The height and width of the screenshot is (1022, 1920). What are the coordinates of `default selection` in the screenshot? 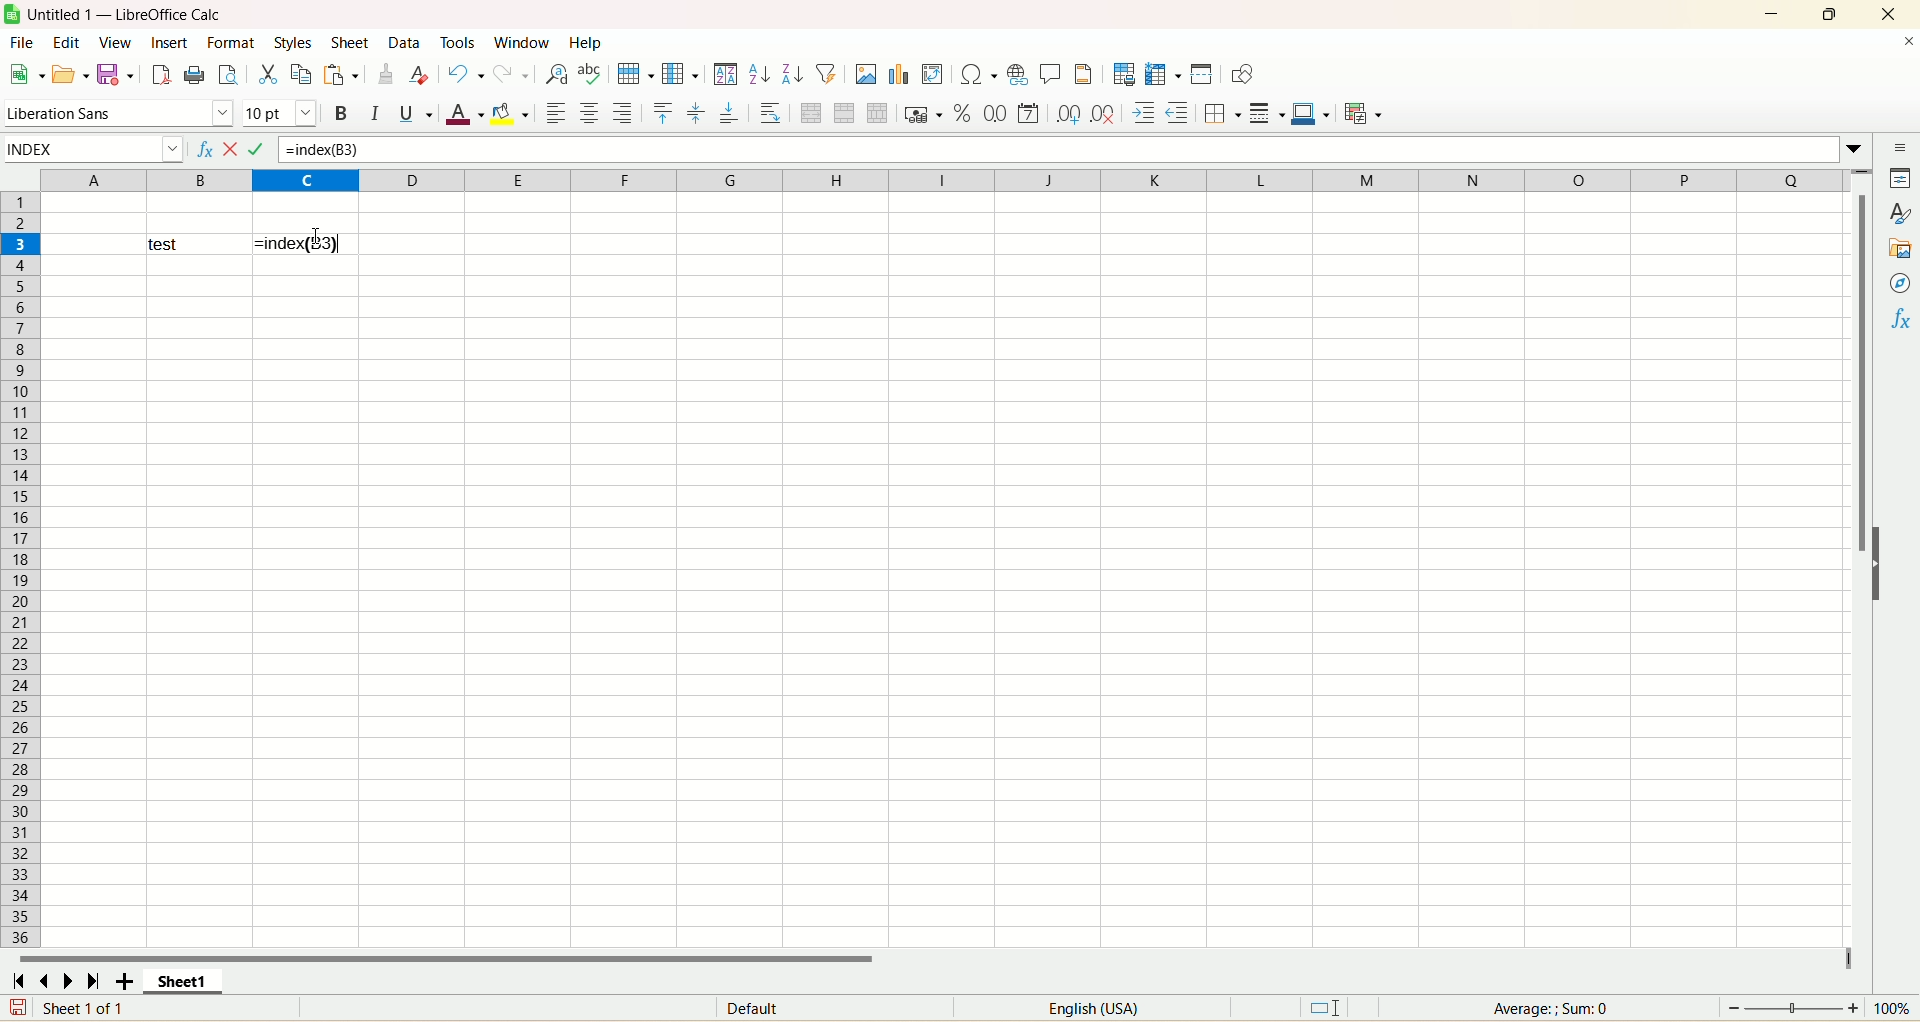 It's located at (1324, 1008).